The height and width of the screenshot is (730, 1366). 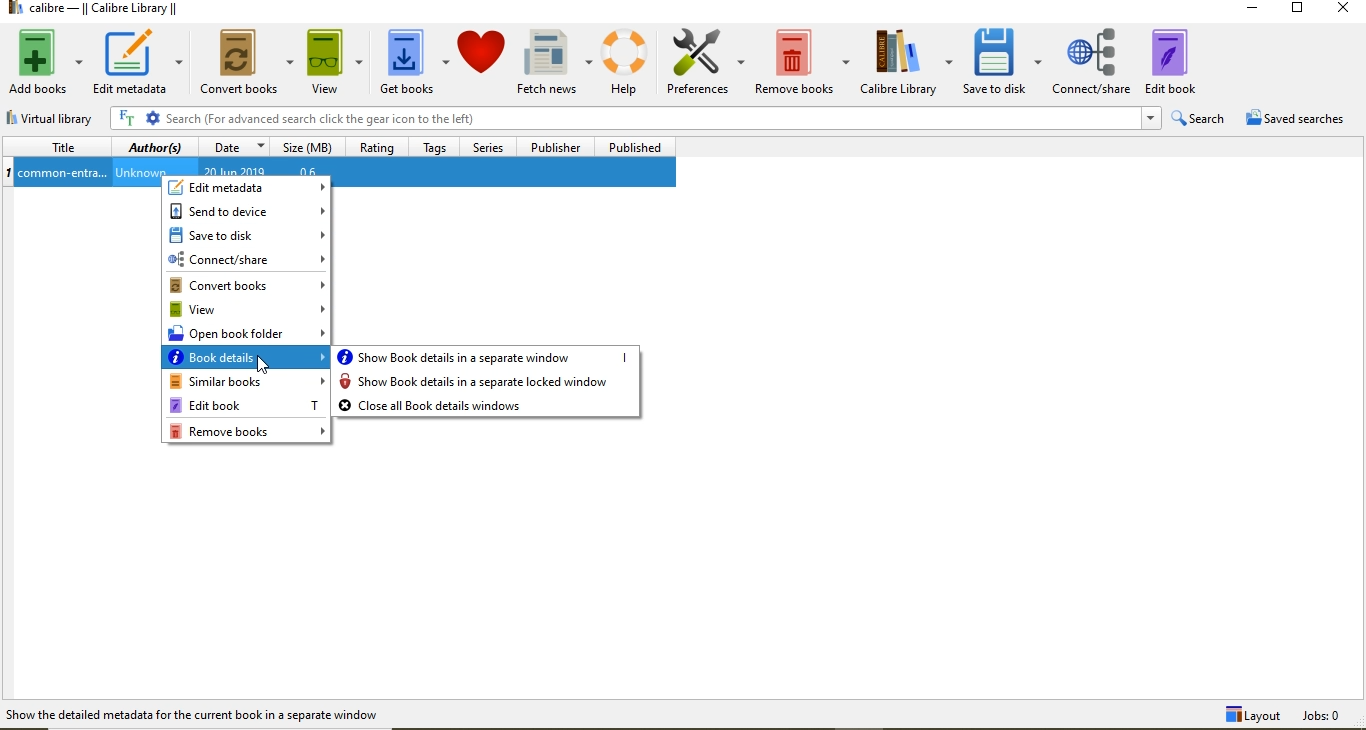 I want to click on remove books, so click(x=804, y=58).